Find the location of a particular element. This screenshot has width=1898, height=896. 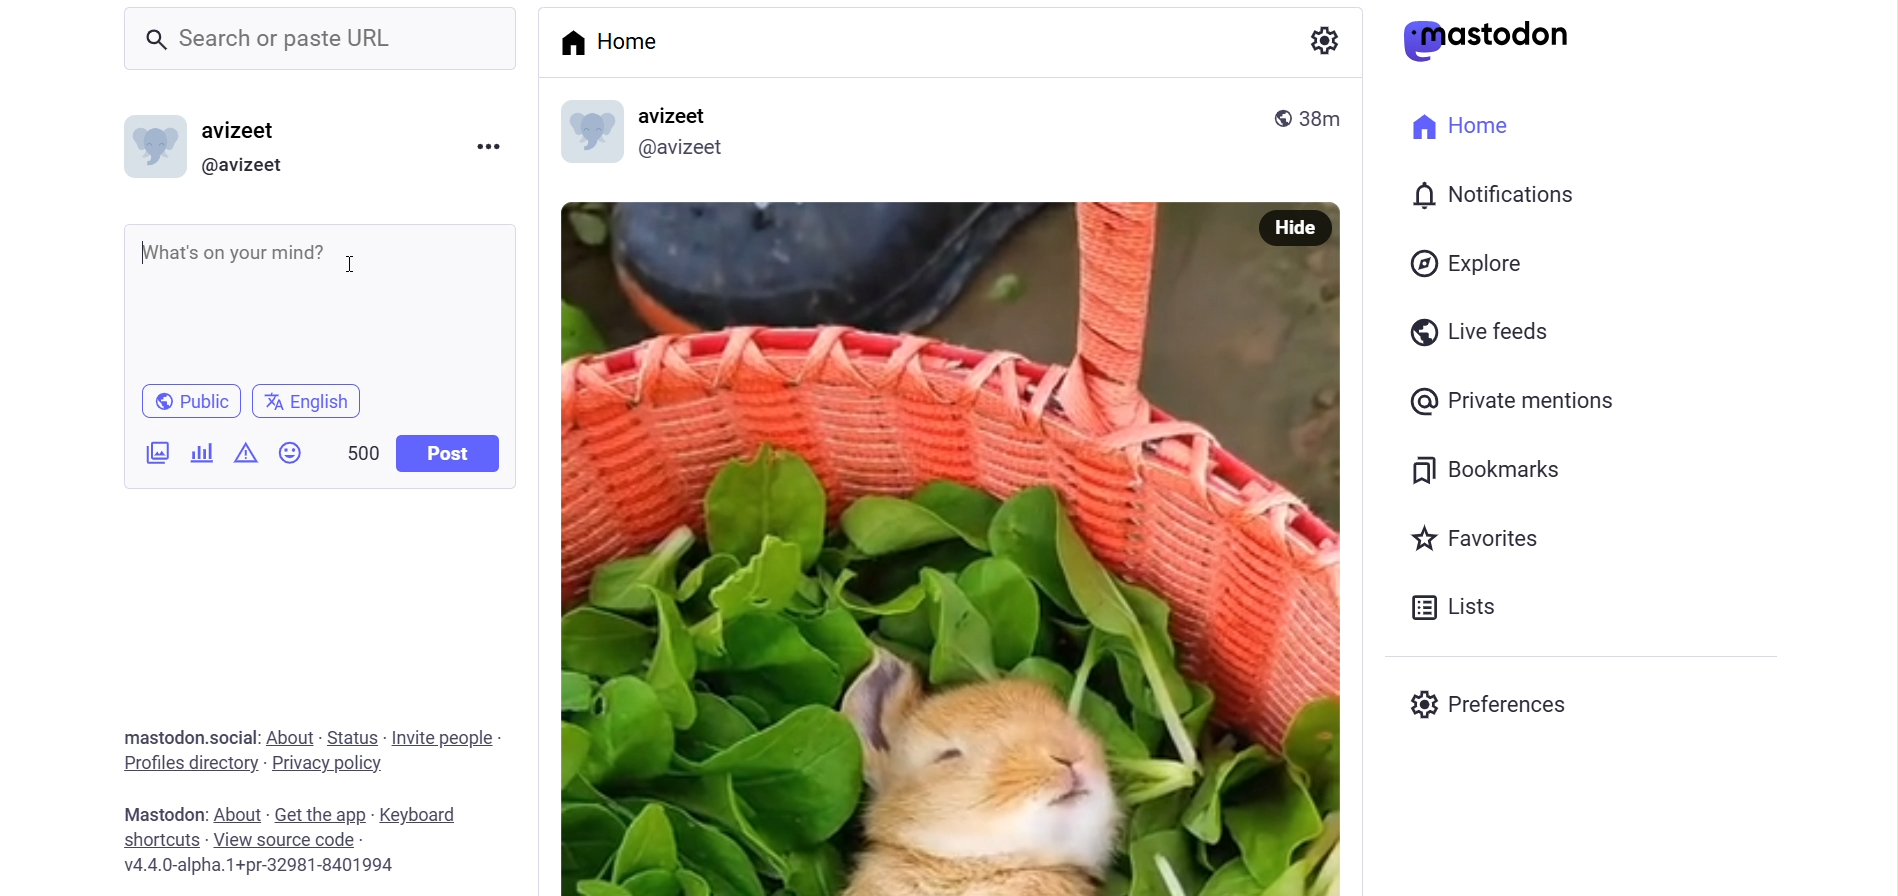

Mastodon is located at coordinates (1487, 40).